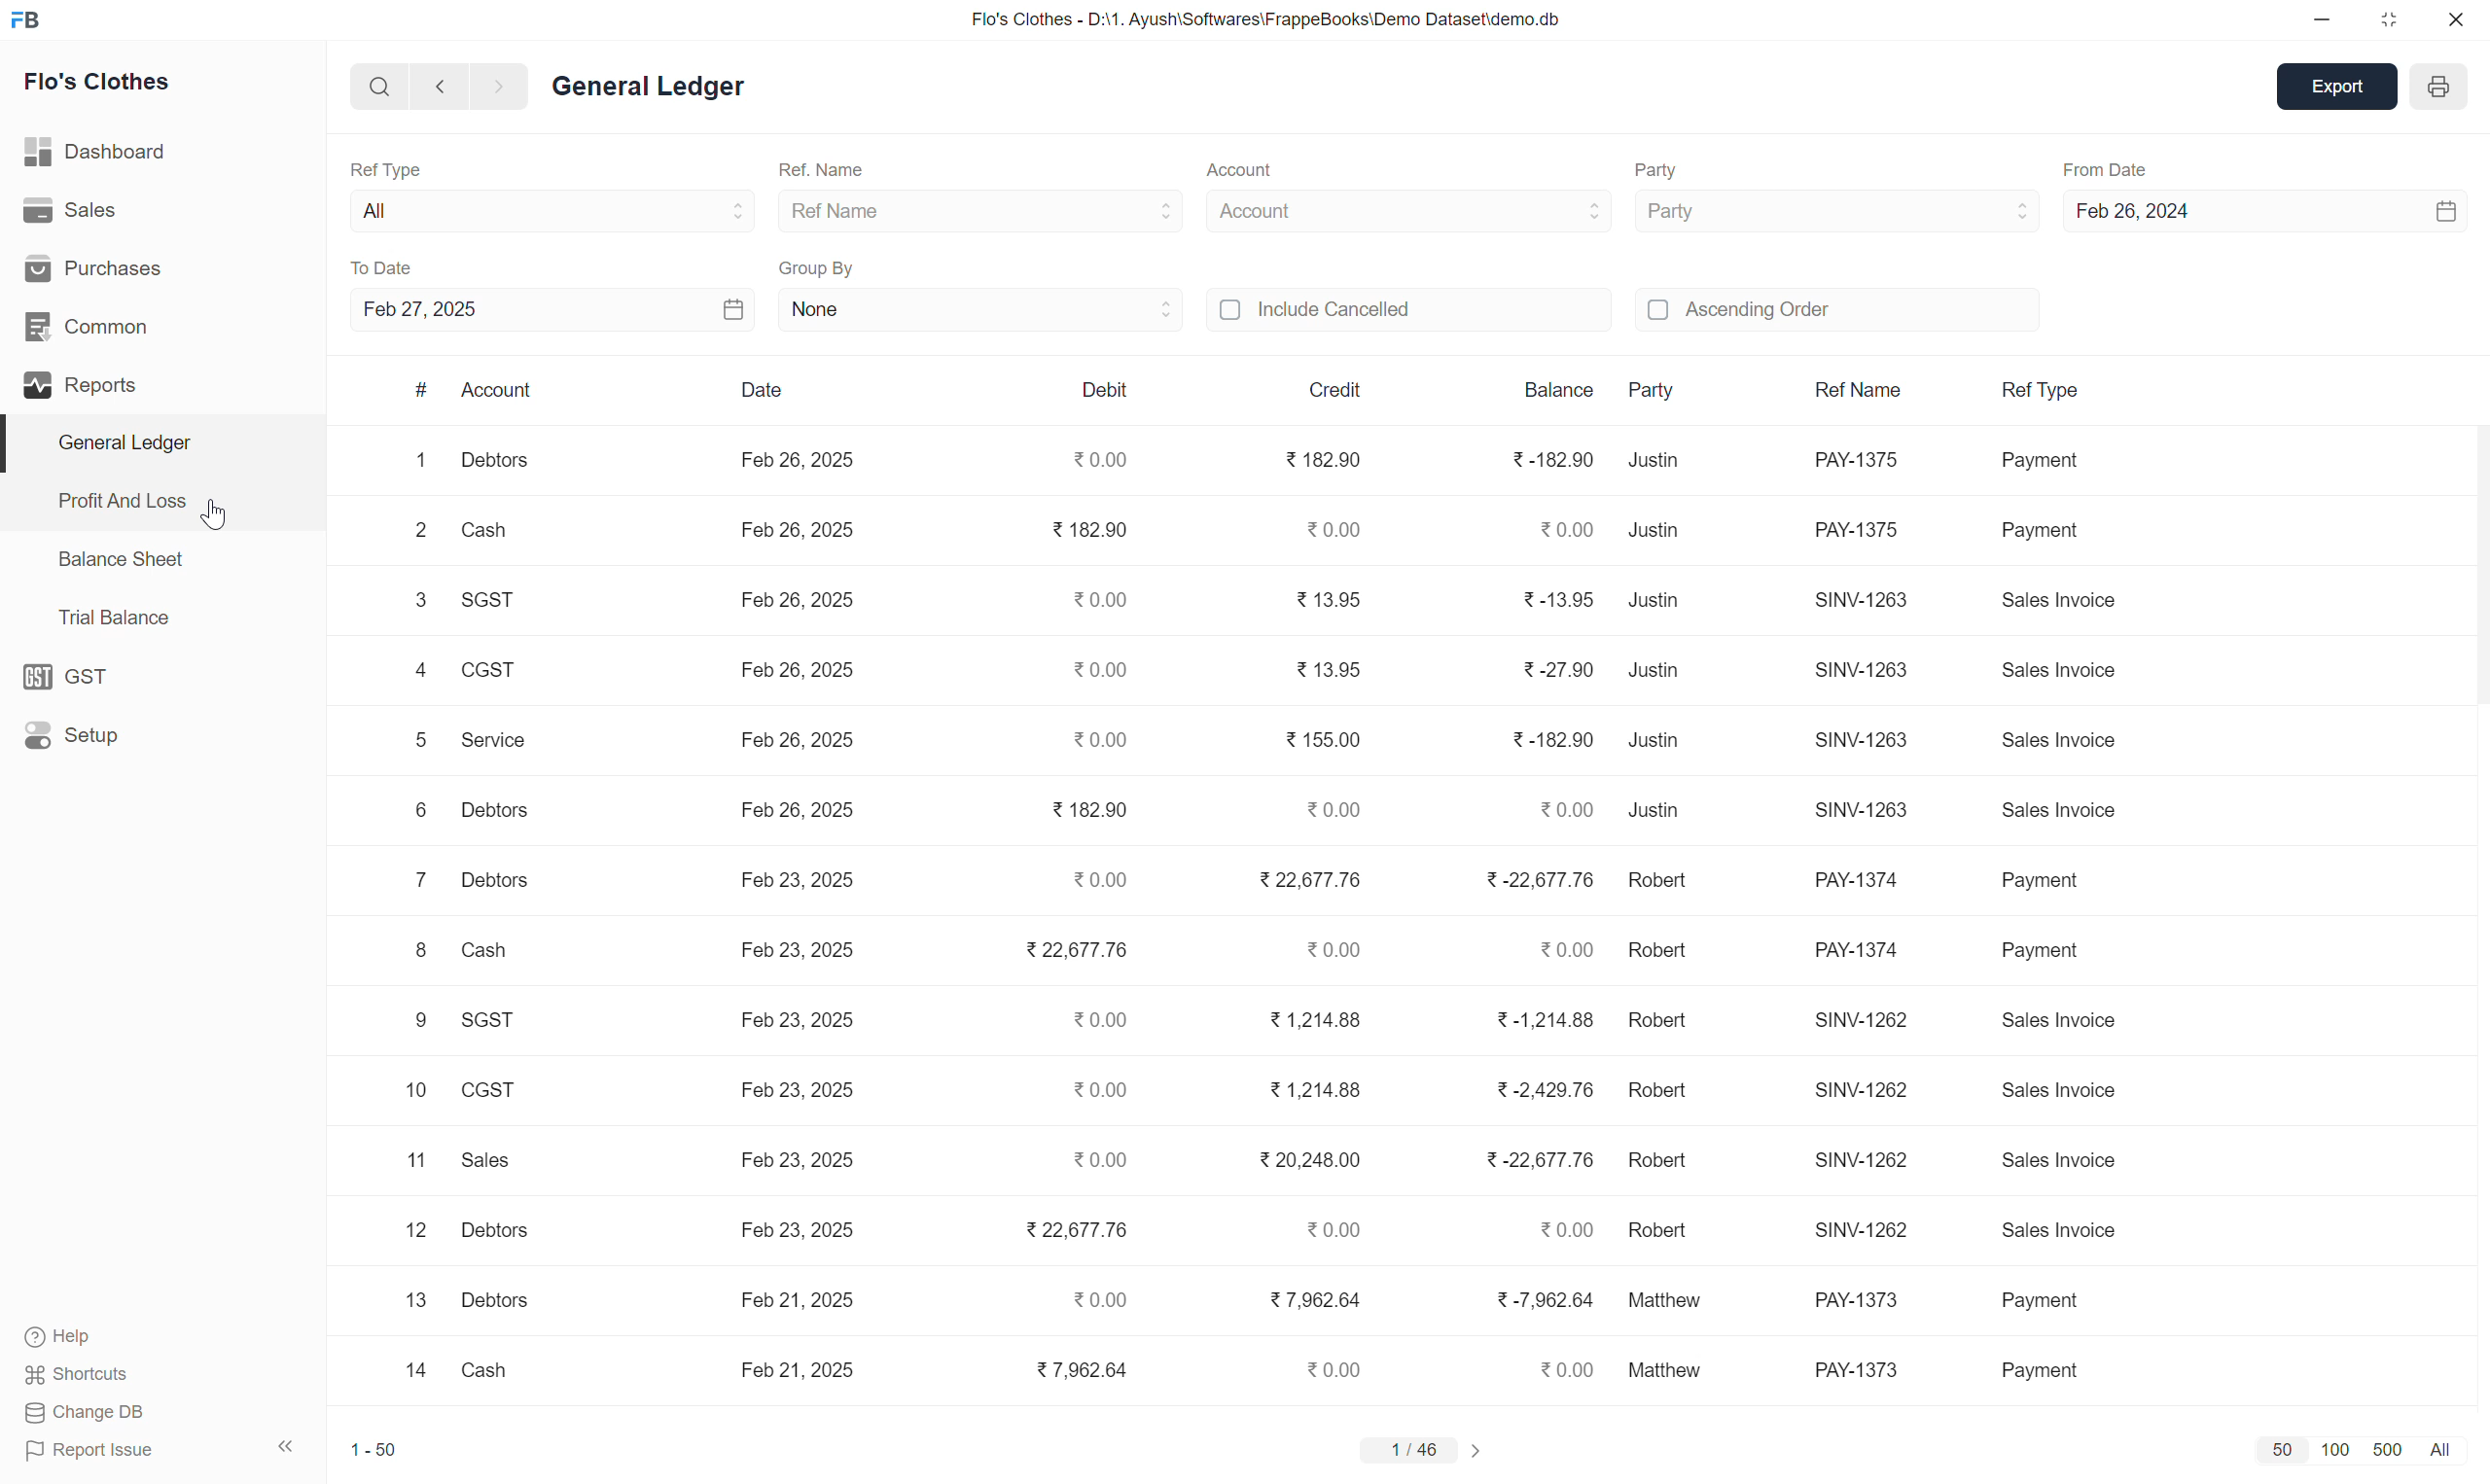 The height and width of the screenshot is (1484, 2490). I want to click on All, so click(411, 216).